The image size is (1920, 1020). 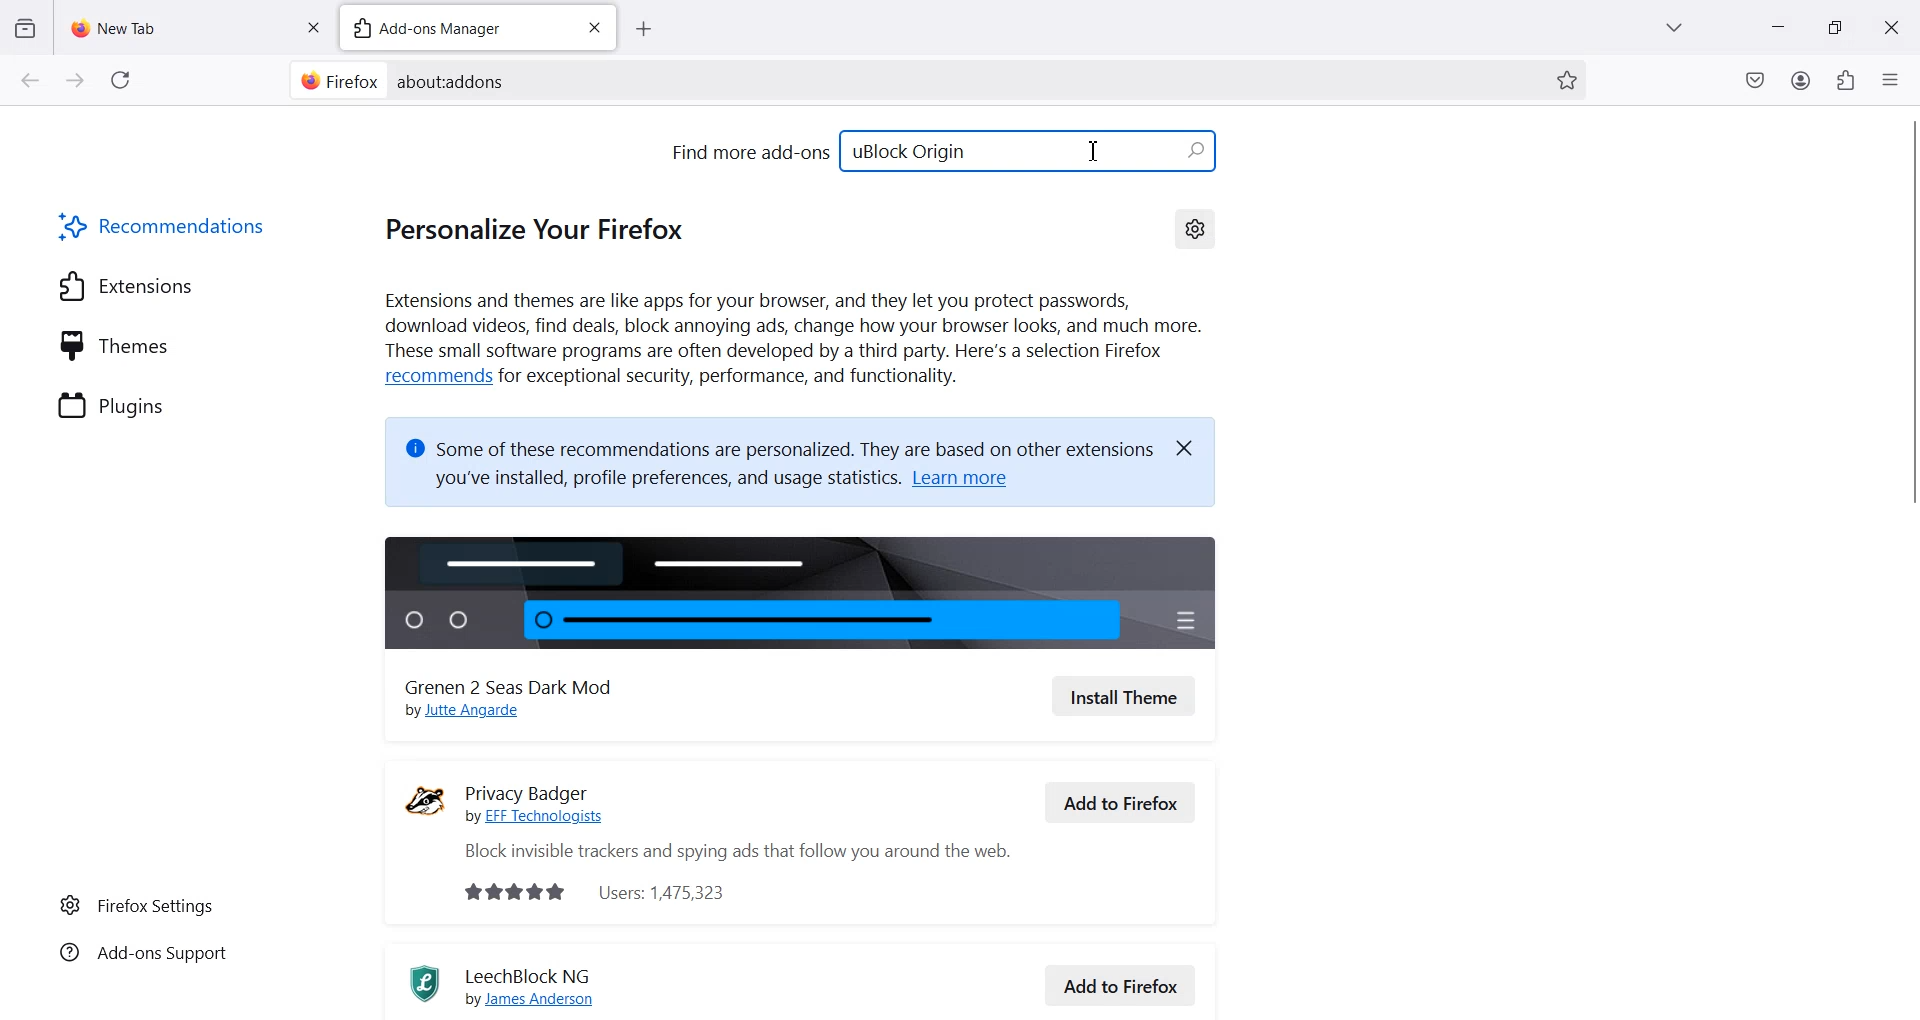 What do you see at coordinates (126, 285) in the screenshot?
I see `Extensions` at bounding box center [126, 285].